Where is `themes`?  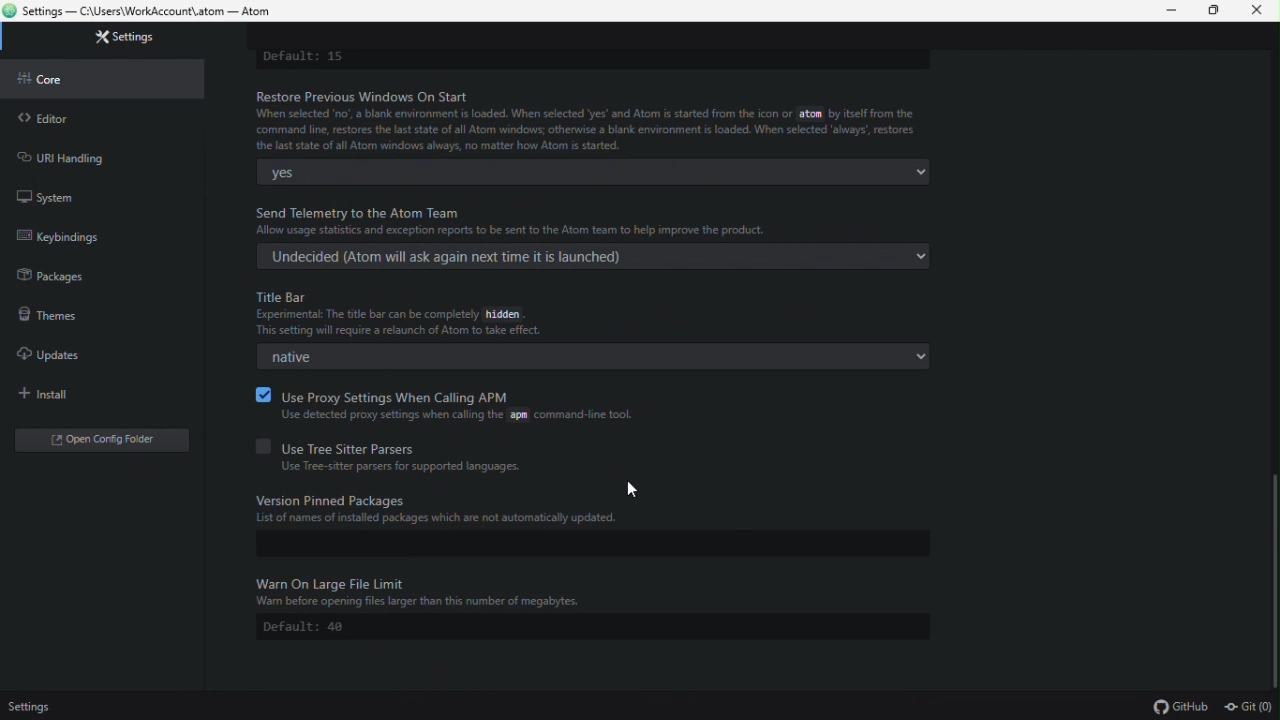 themes is located at coordinates (45, 313).